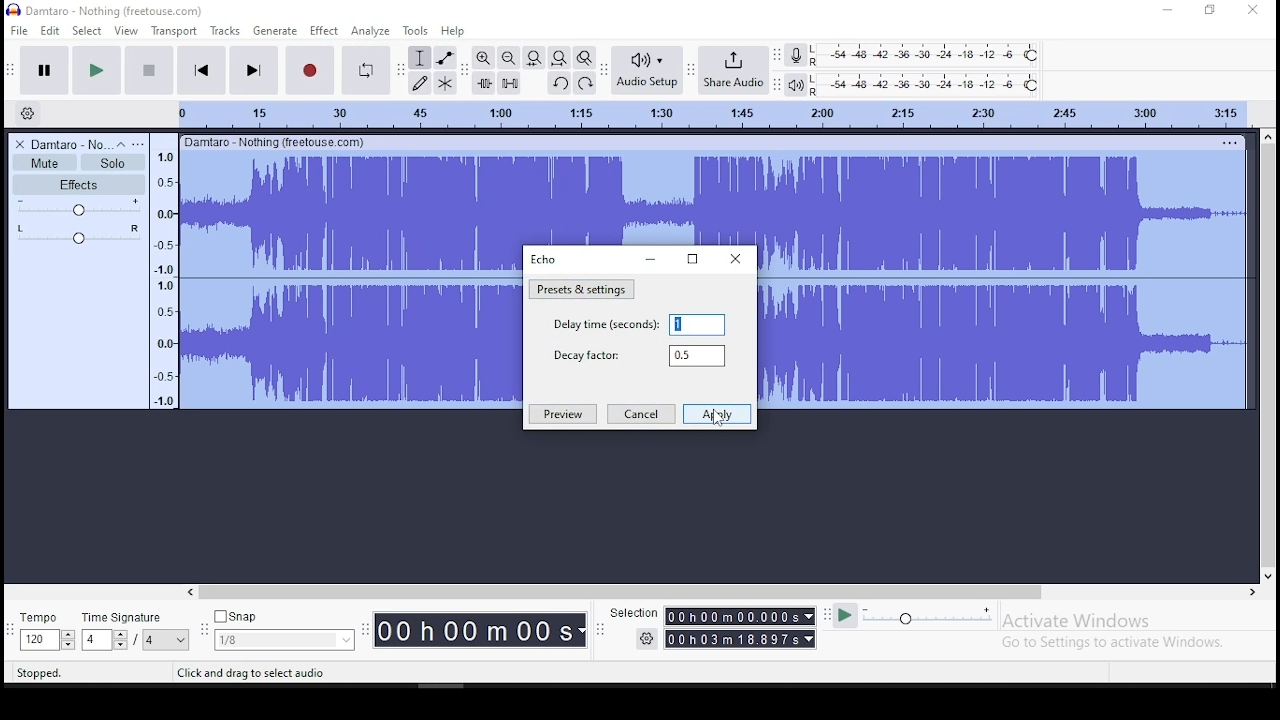 Image resolution: width=1280 pixels, height=720 pixels. Describe the element at coordinates (18, 29) in the screenshot. I see `file` at that location.